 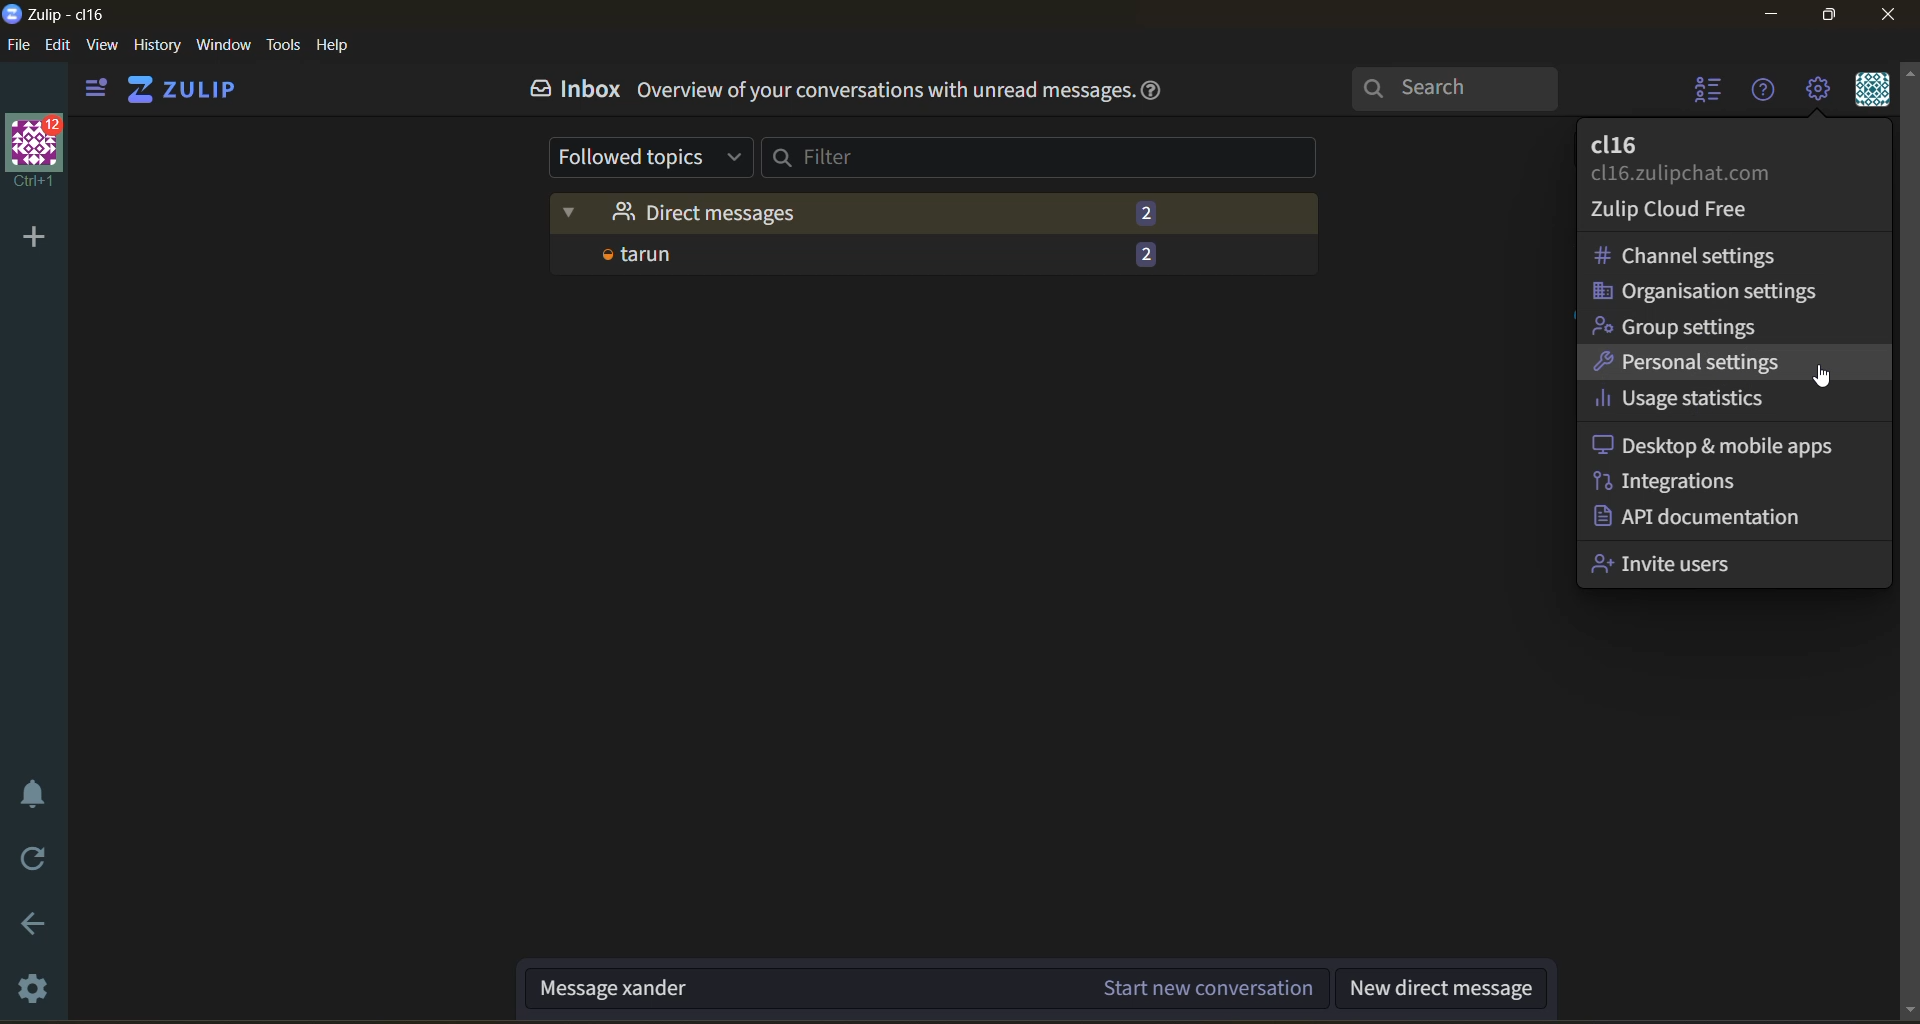 I want to click on edit, so click(x=58, y=44).